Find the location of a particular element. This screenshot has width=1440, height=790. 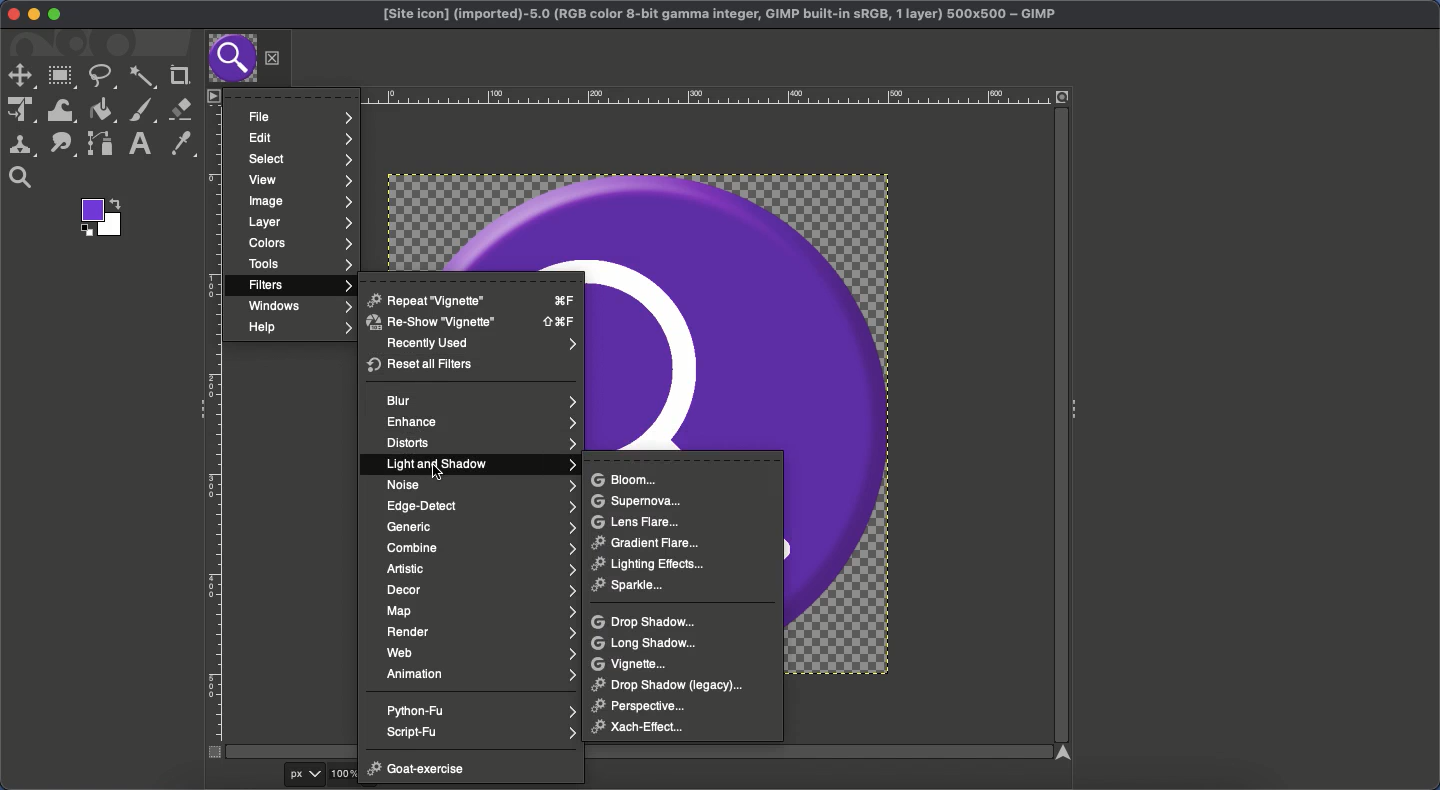

Supemova is located at coordinates (636, 501).